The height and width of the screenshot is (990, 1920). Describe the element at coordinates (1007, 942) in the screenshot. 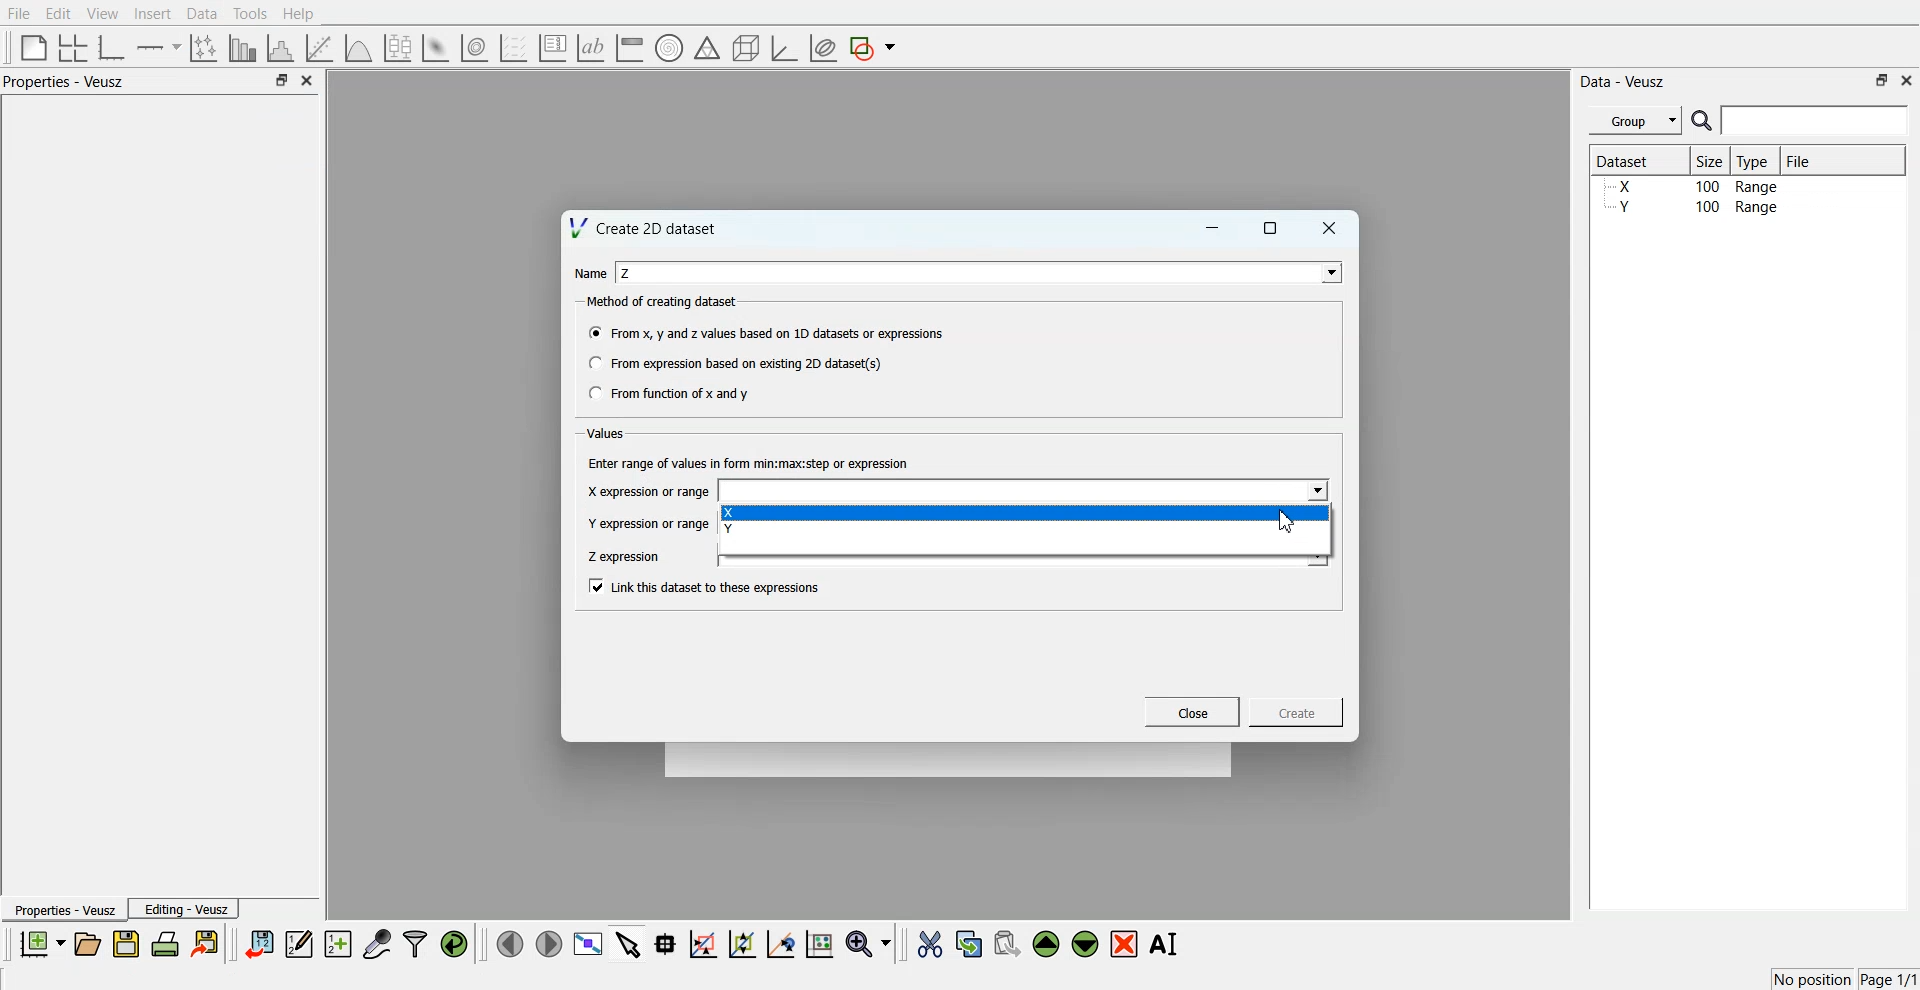

I see `Paste widget from the clipboard` at that location.